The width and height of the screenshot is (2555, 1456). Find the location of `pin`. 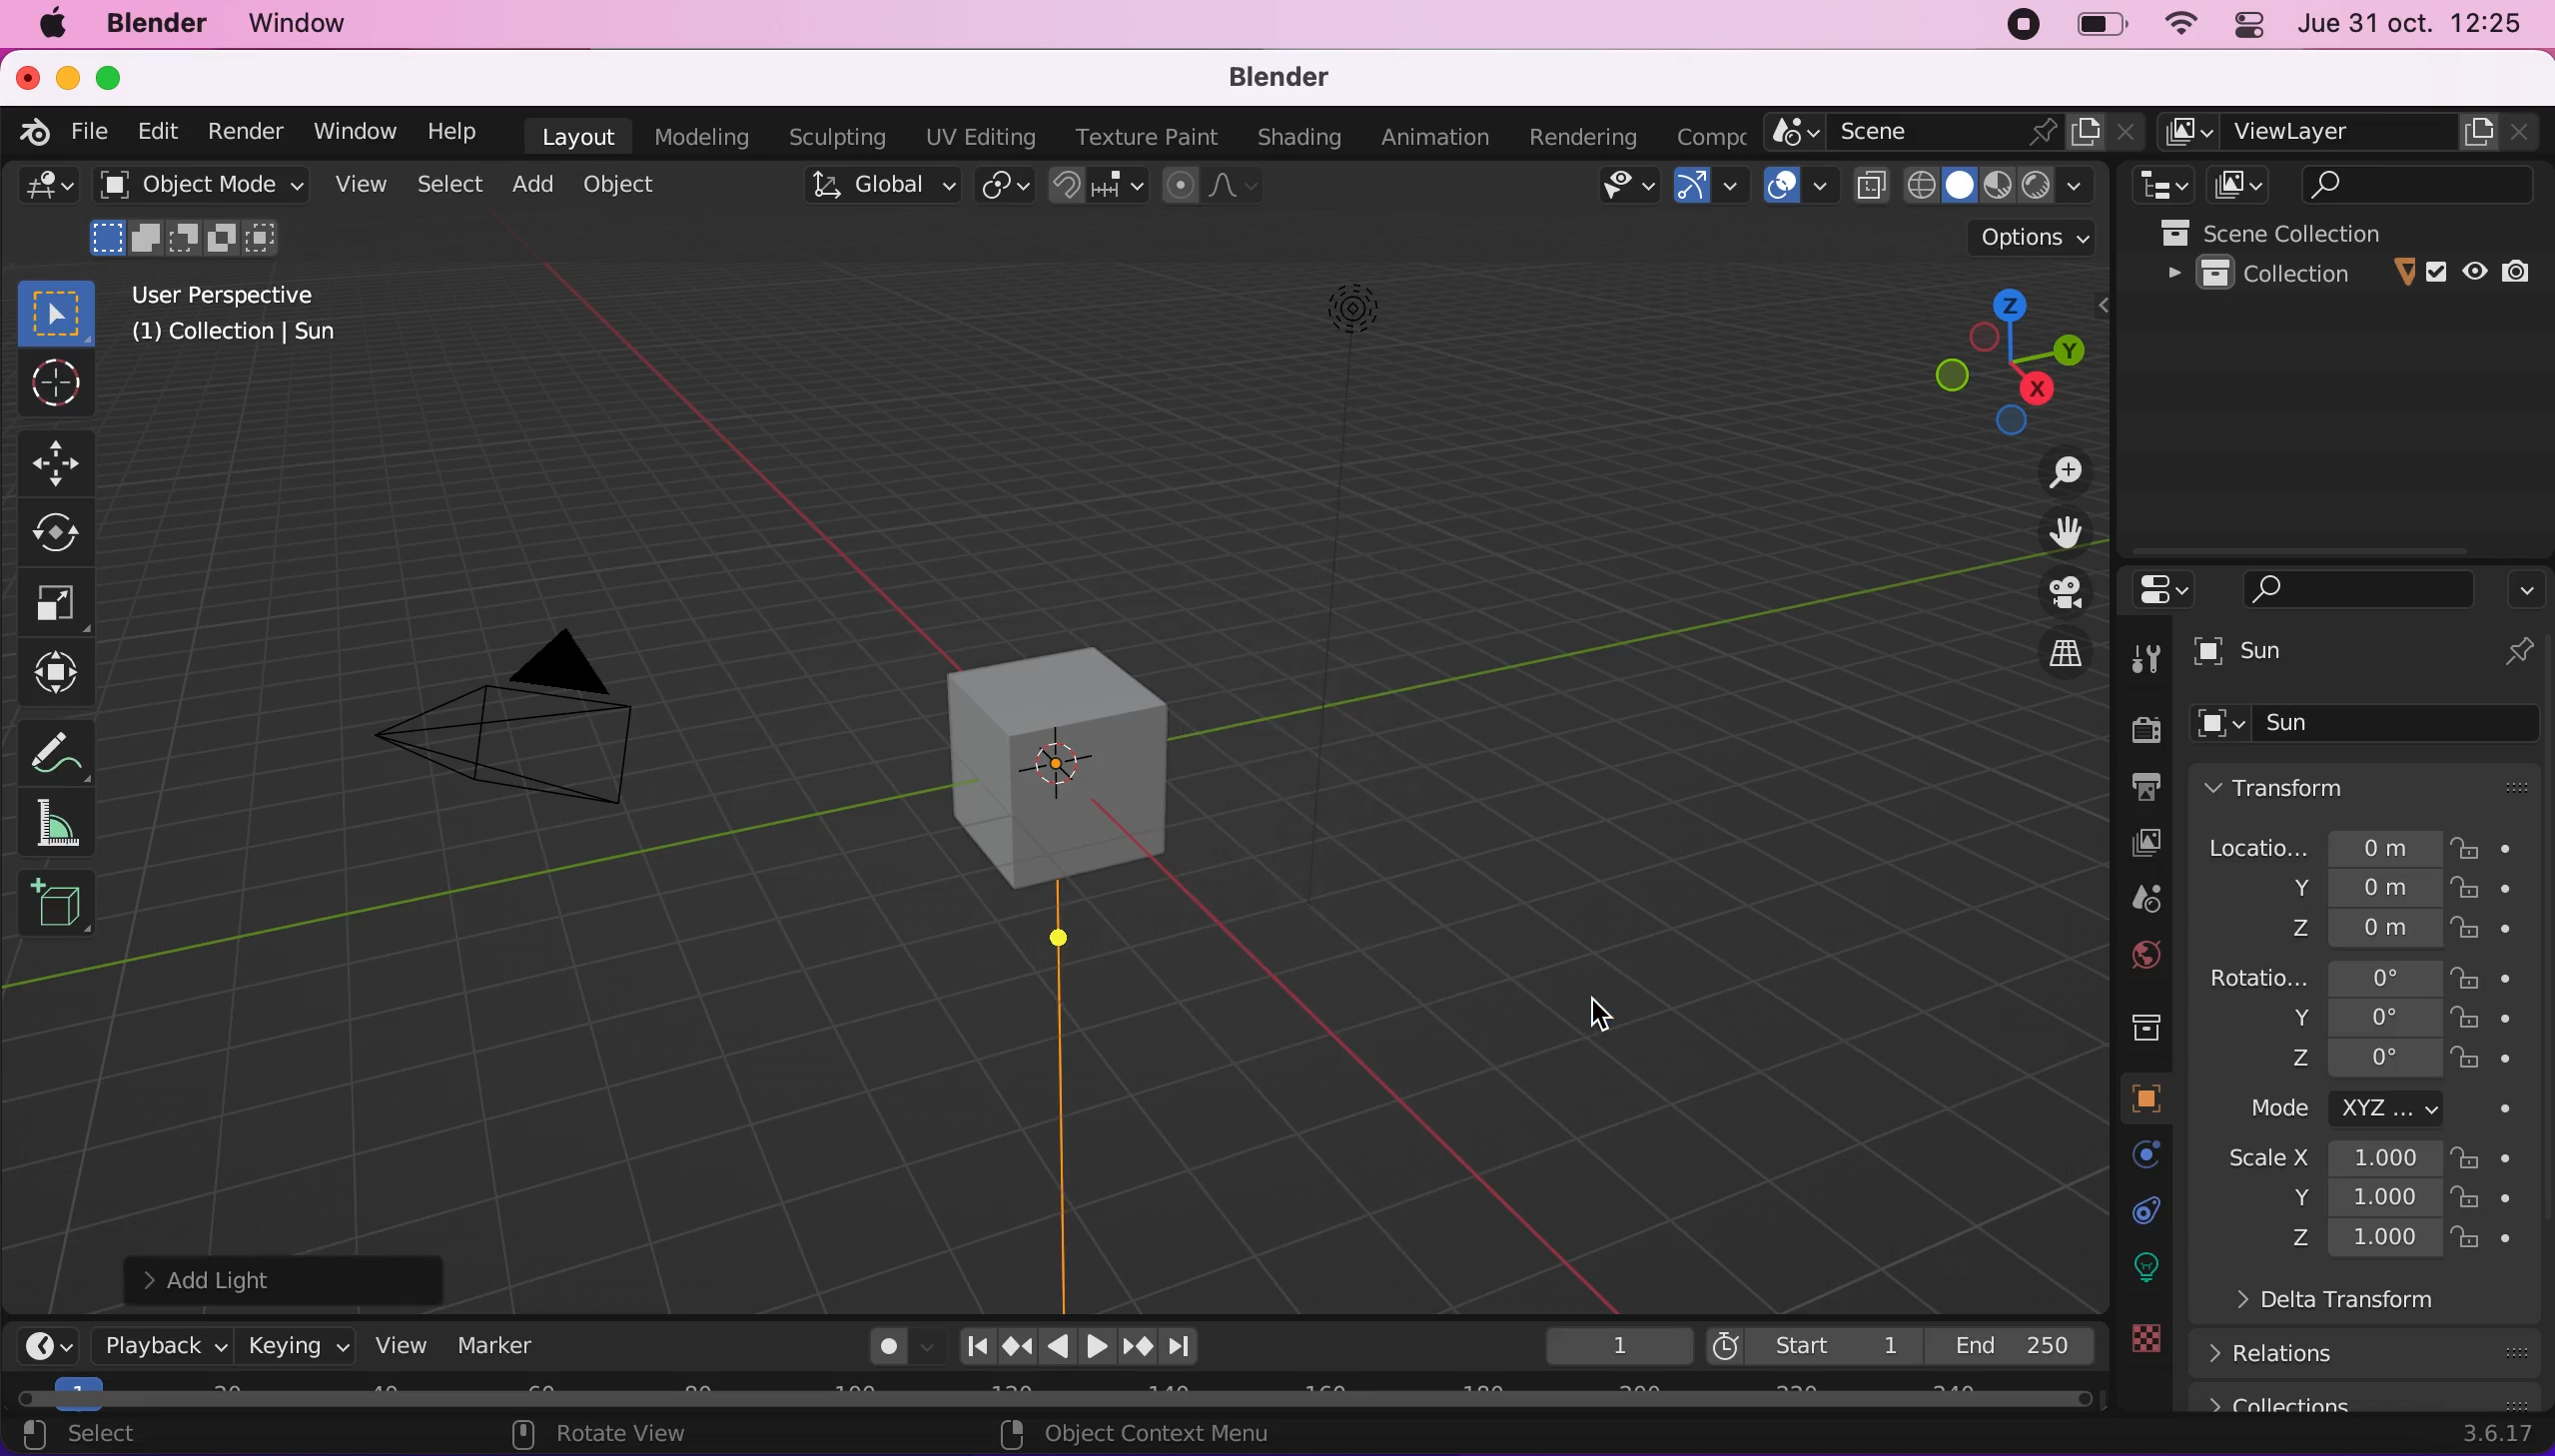

pin is located at coordinates (2518, 654).